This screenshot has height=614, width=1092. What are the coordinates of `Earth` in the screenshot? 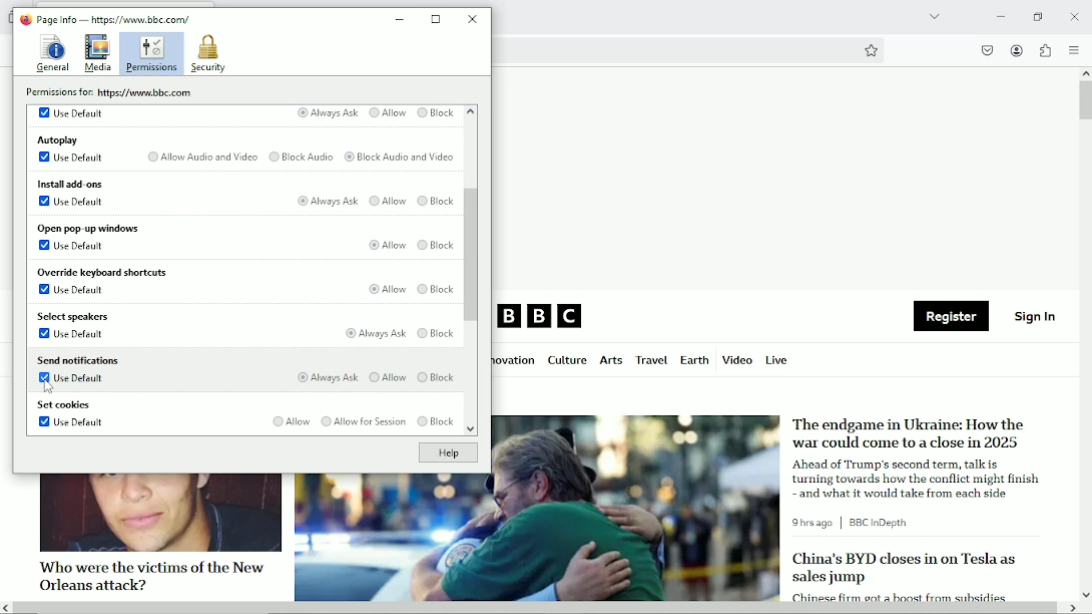 It's located at (693, 360).